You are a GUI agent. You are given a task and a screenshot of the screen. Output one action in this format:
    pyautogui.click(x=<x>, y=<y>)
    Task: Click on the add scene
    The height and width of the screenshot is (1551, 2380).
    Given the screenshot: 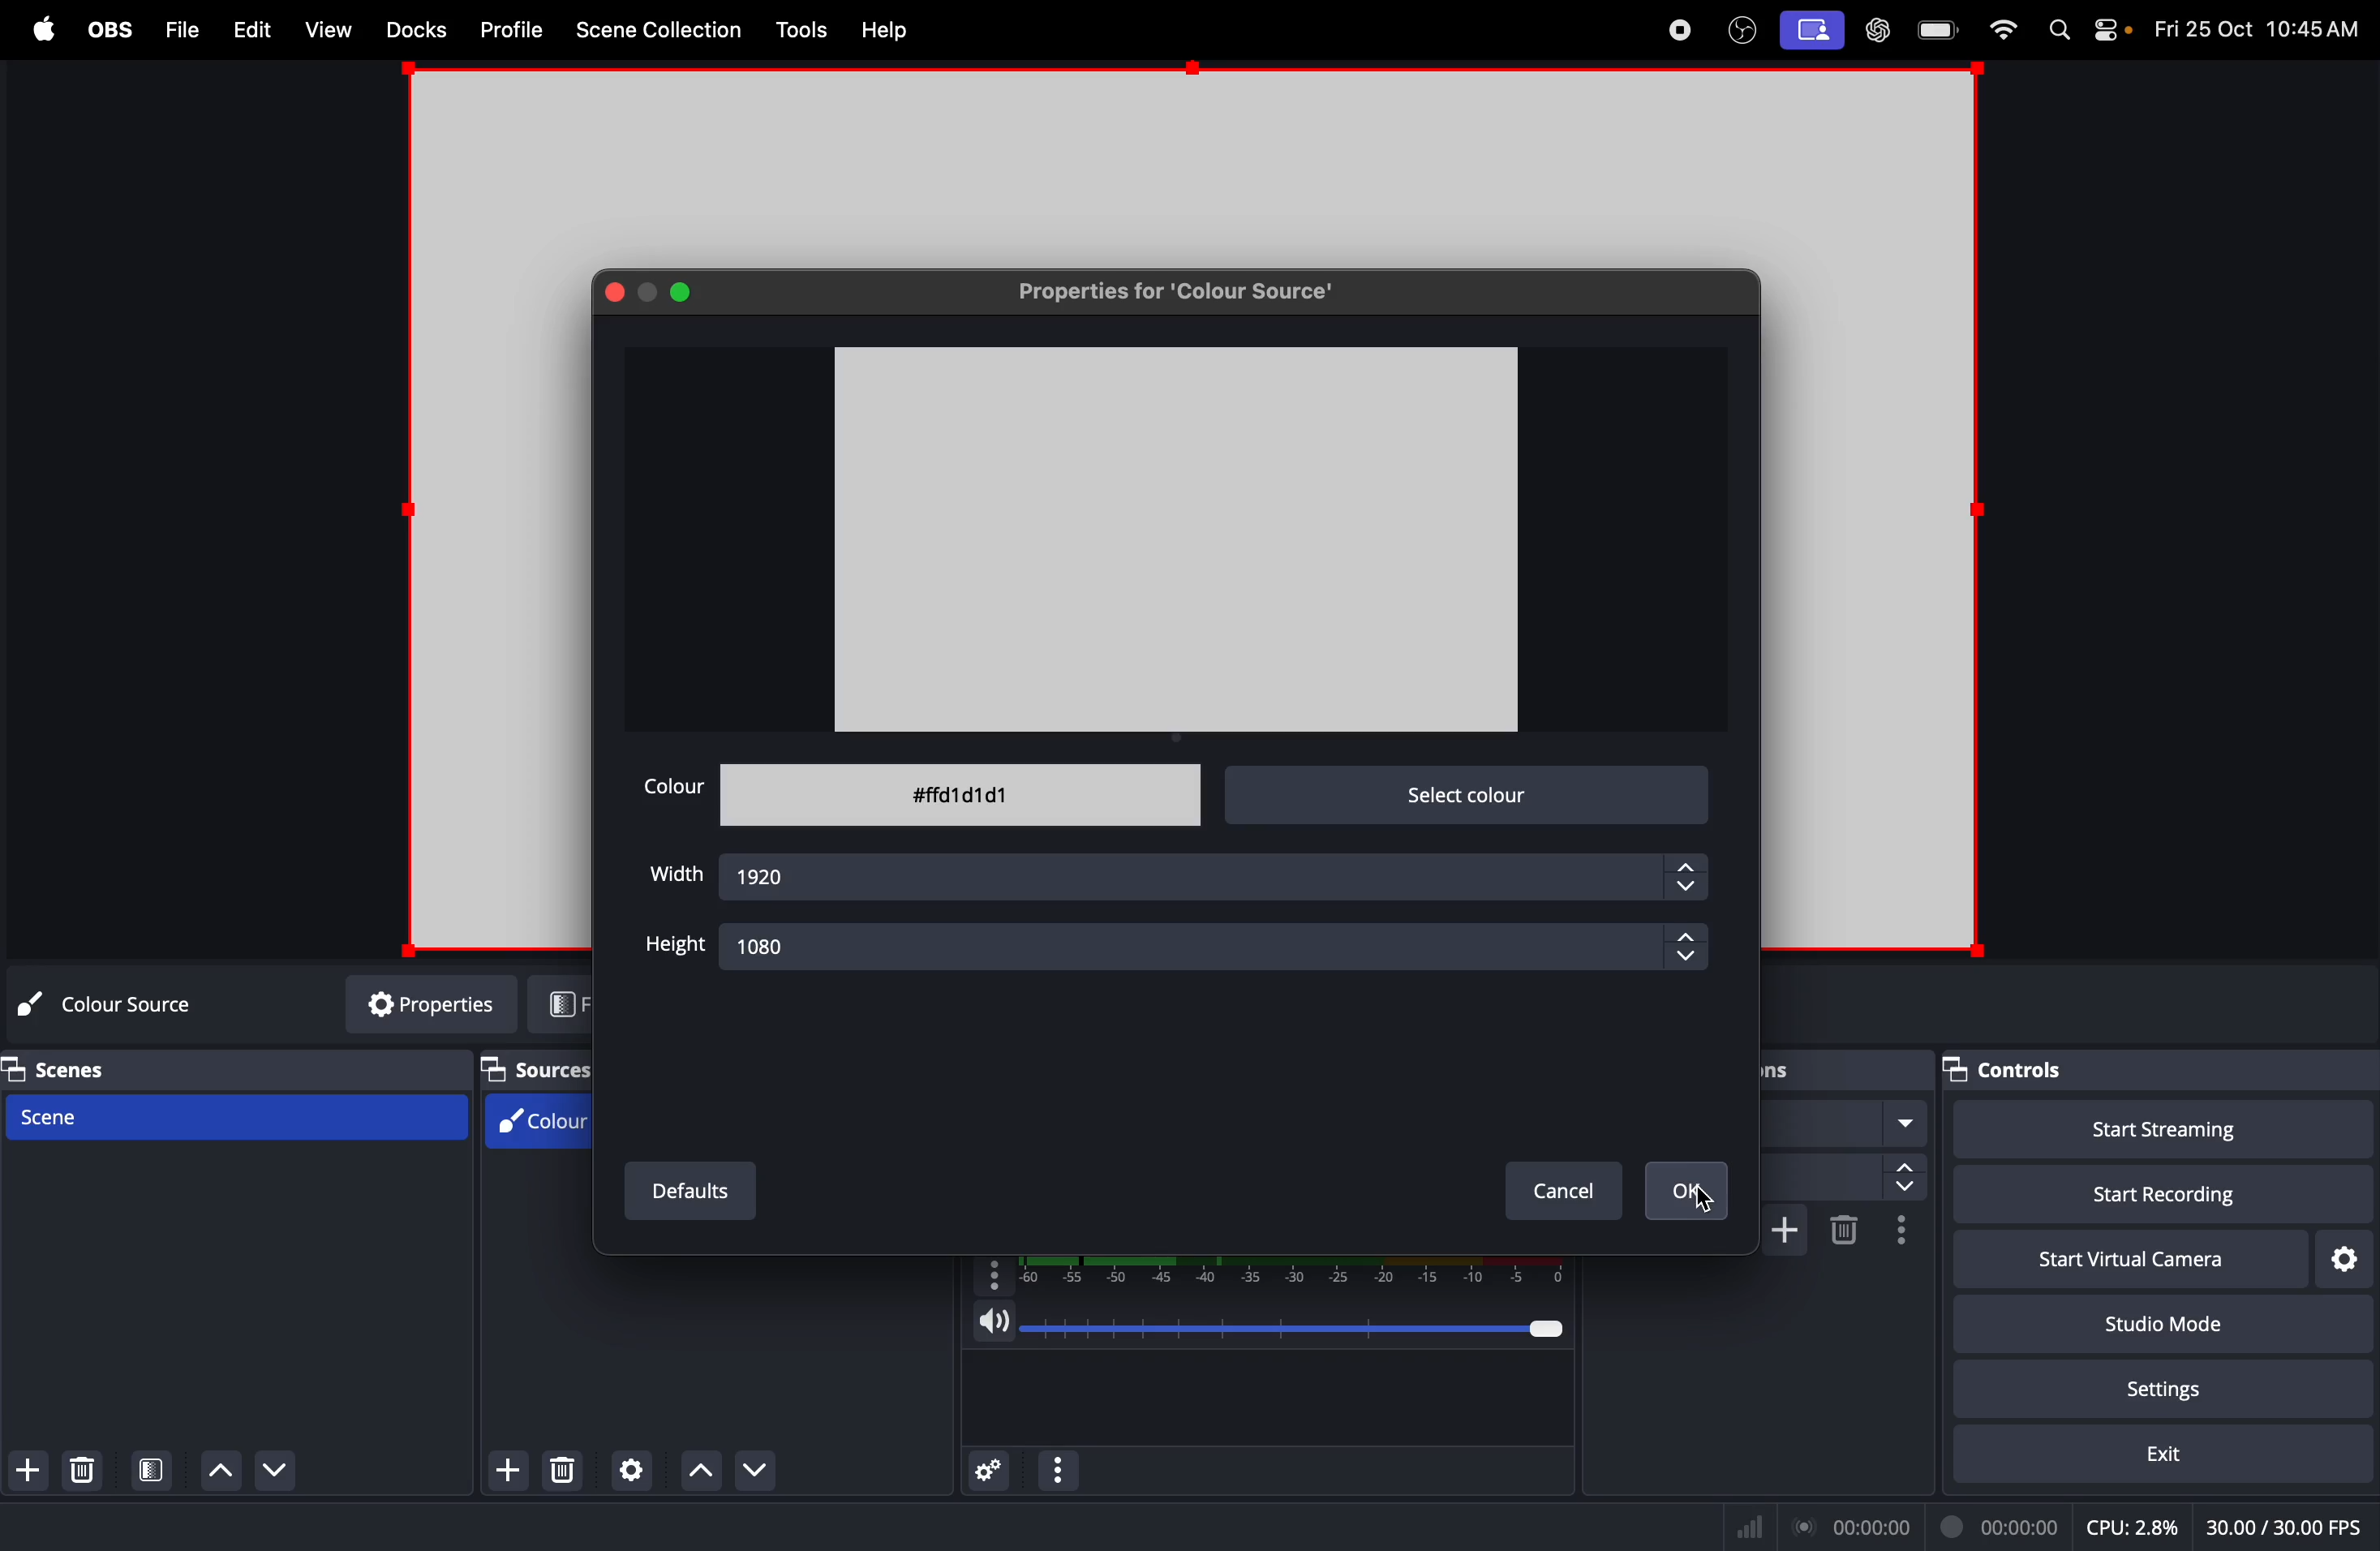 What is the action you would take?
    pyautogui.click(x=32, y=1471)
    